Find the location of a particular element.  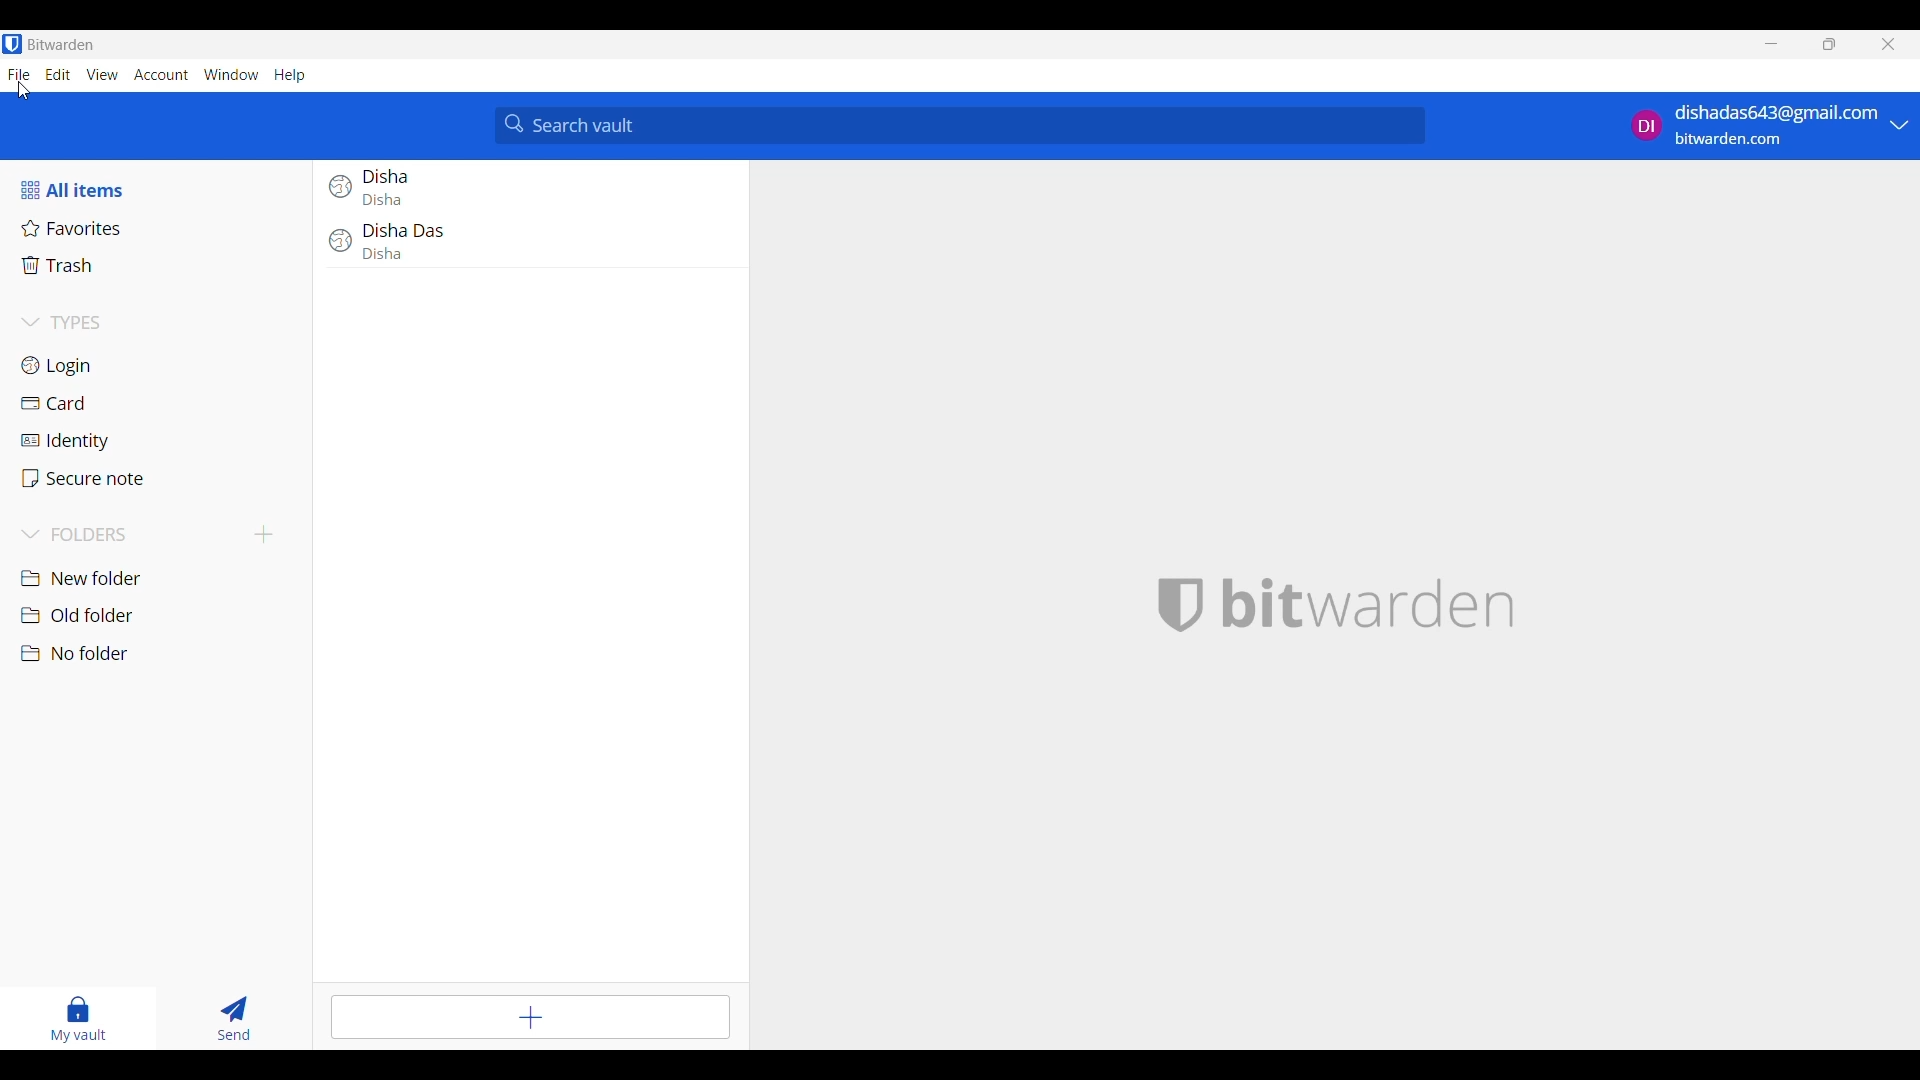

Minimize is located at coordinates (1772, 44).